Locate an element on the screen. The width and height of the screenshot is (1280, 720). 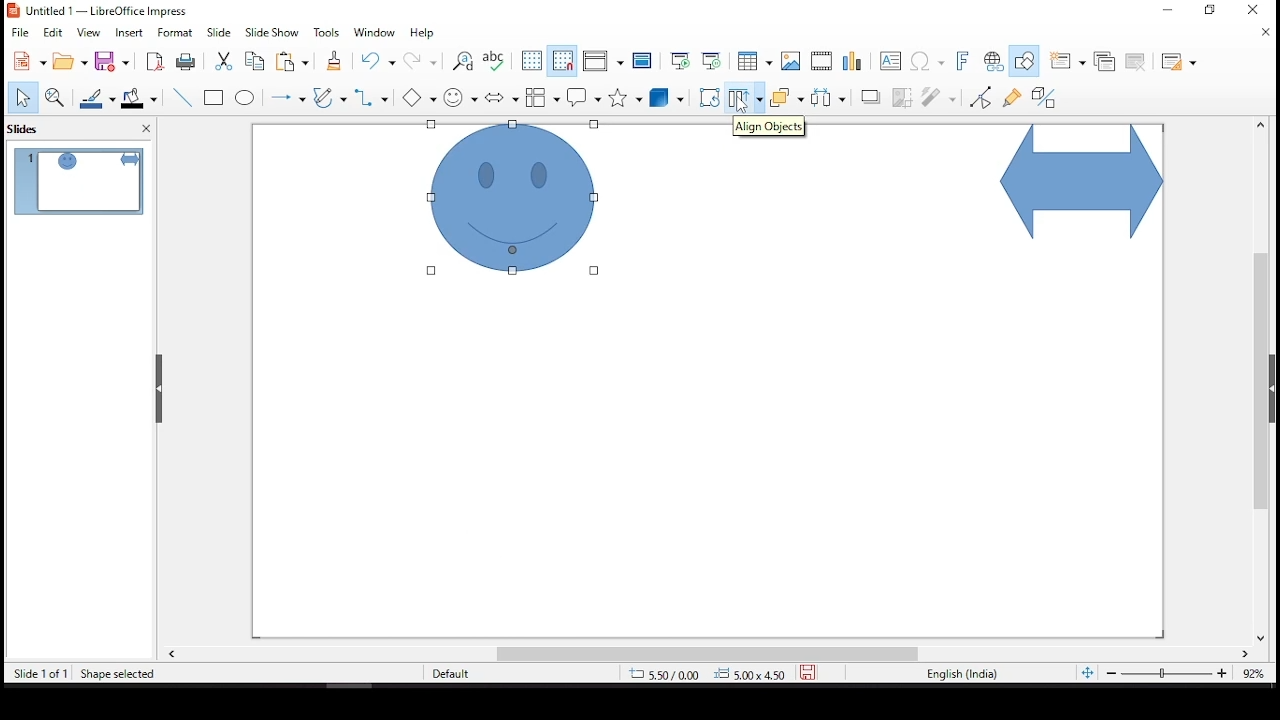
select tool is located at coordinates (22, 99).